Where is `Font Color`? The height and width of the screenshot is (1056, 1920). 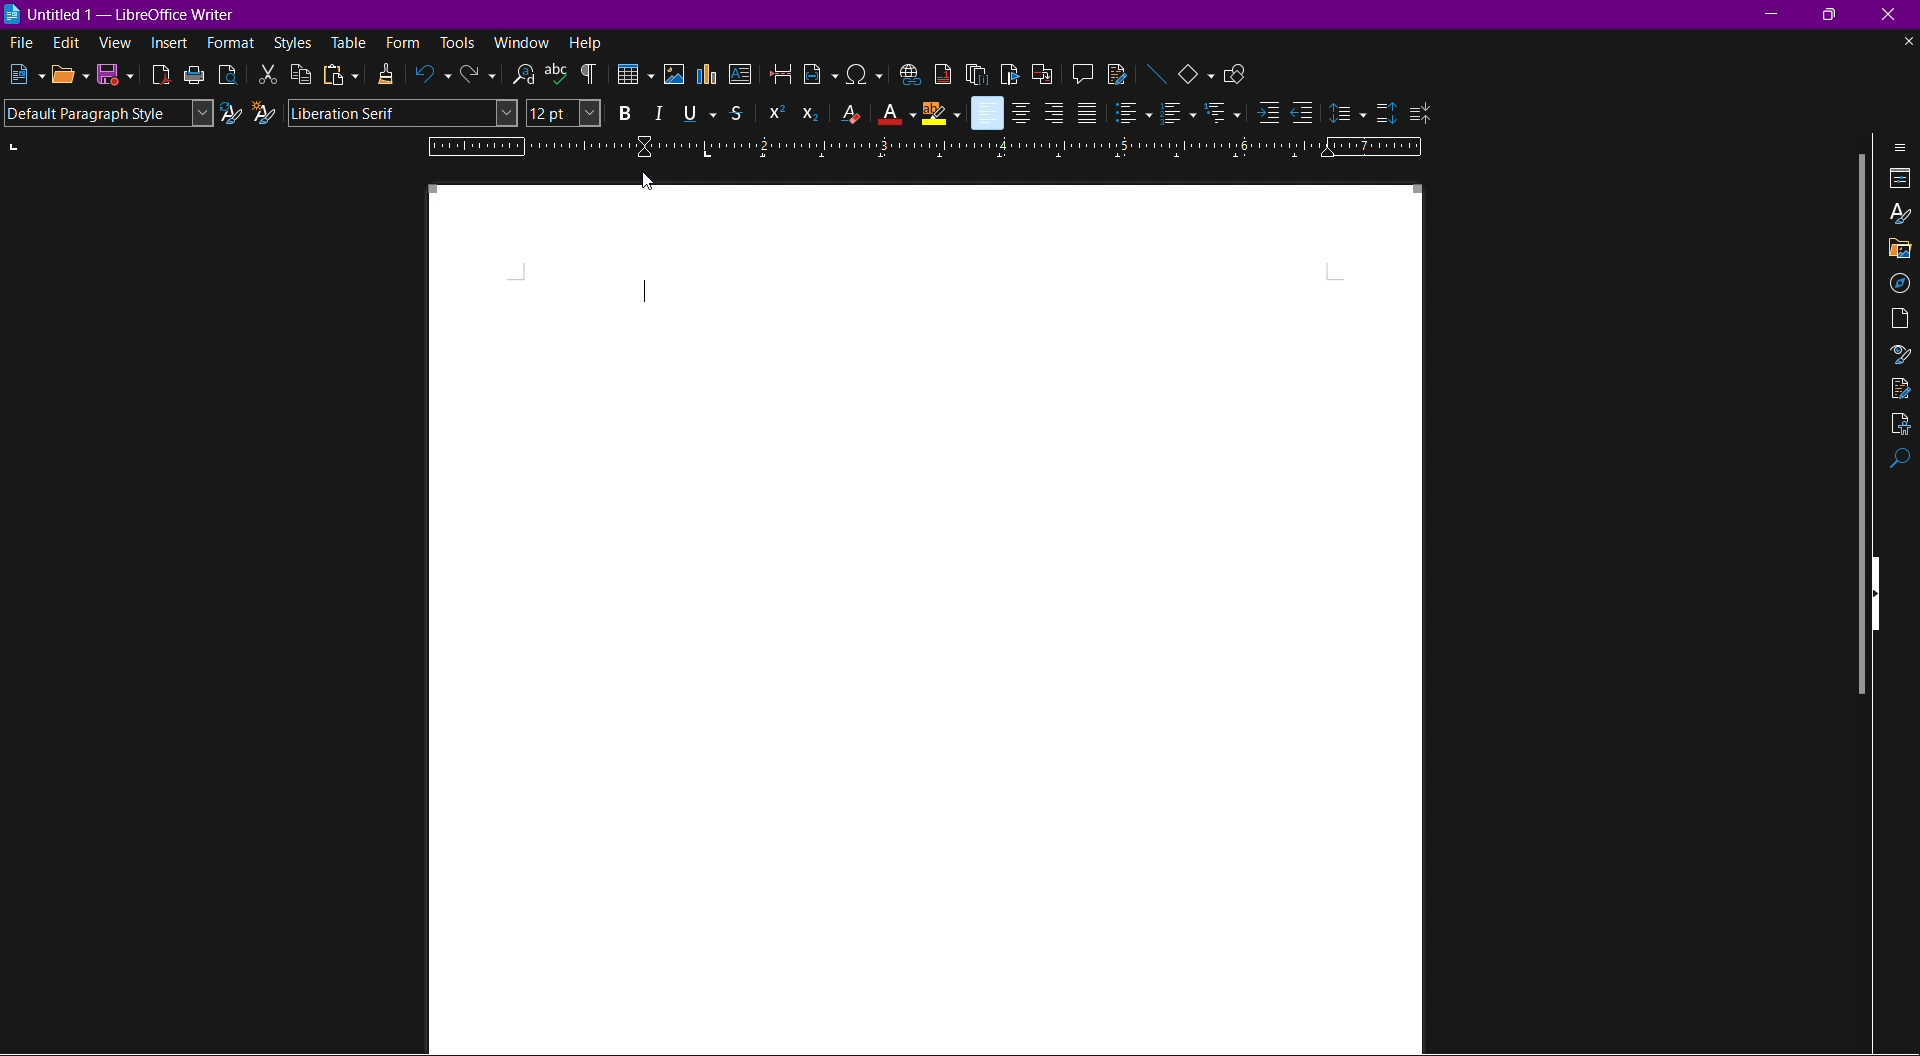
Font Color is located at coordinates (896, 114).